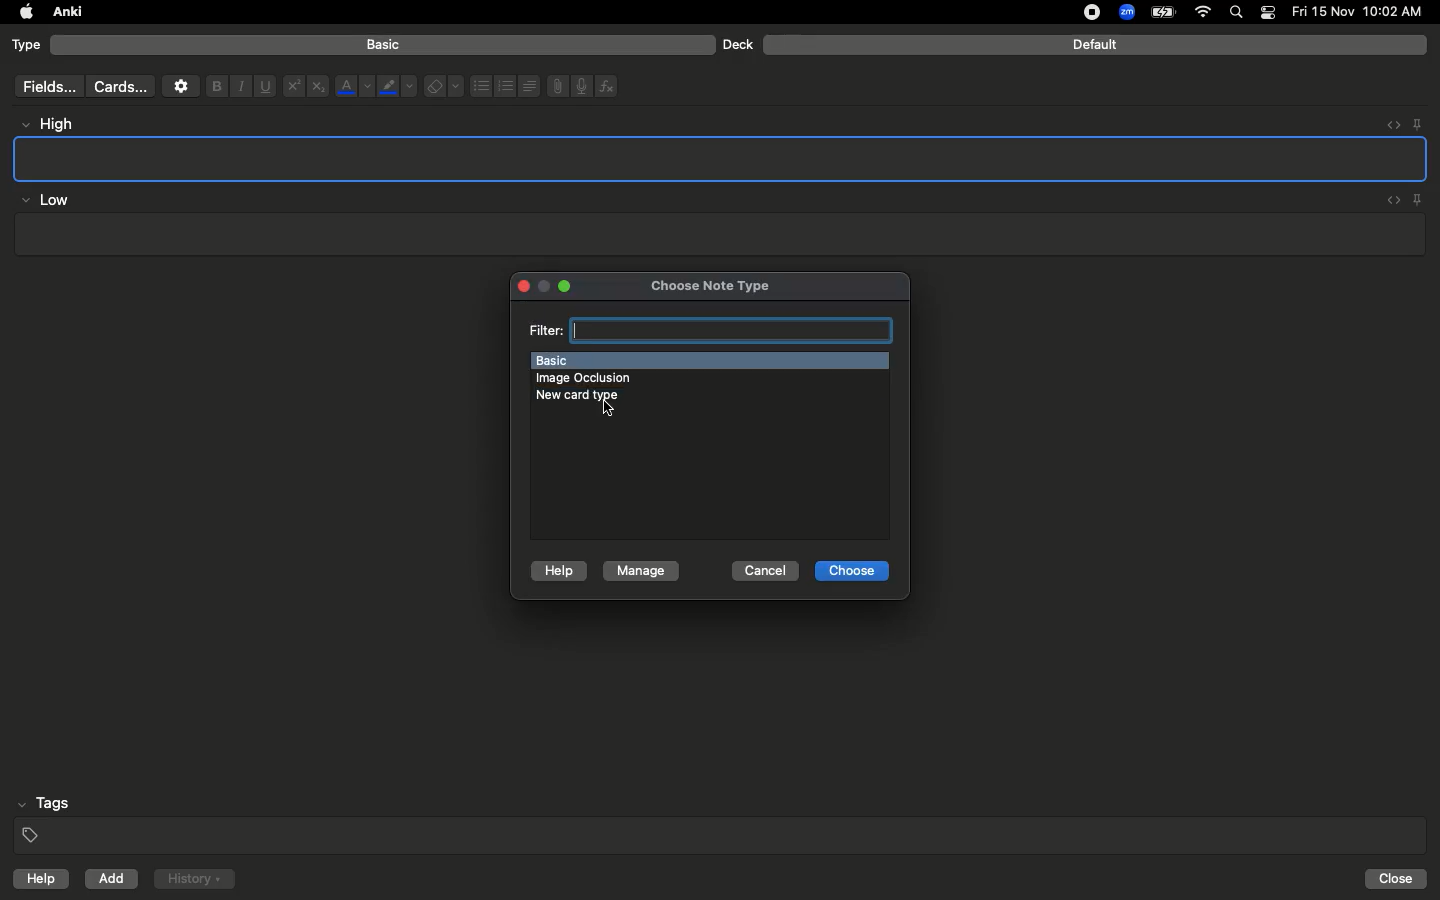 This screenshot has height=900, width=1440. I want to click on Underline, so click(264, 87).